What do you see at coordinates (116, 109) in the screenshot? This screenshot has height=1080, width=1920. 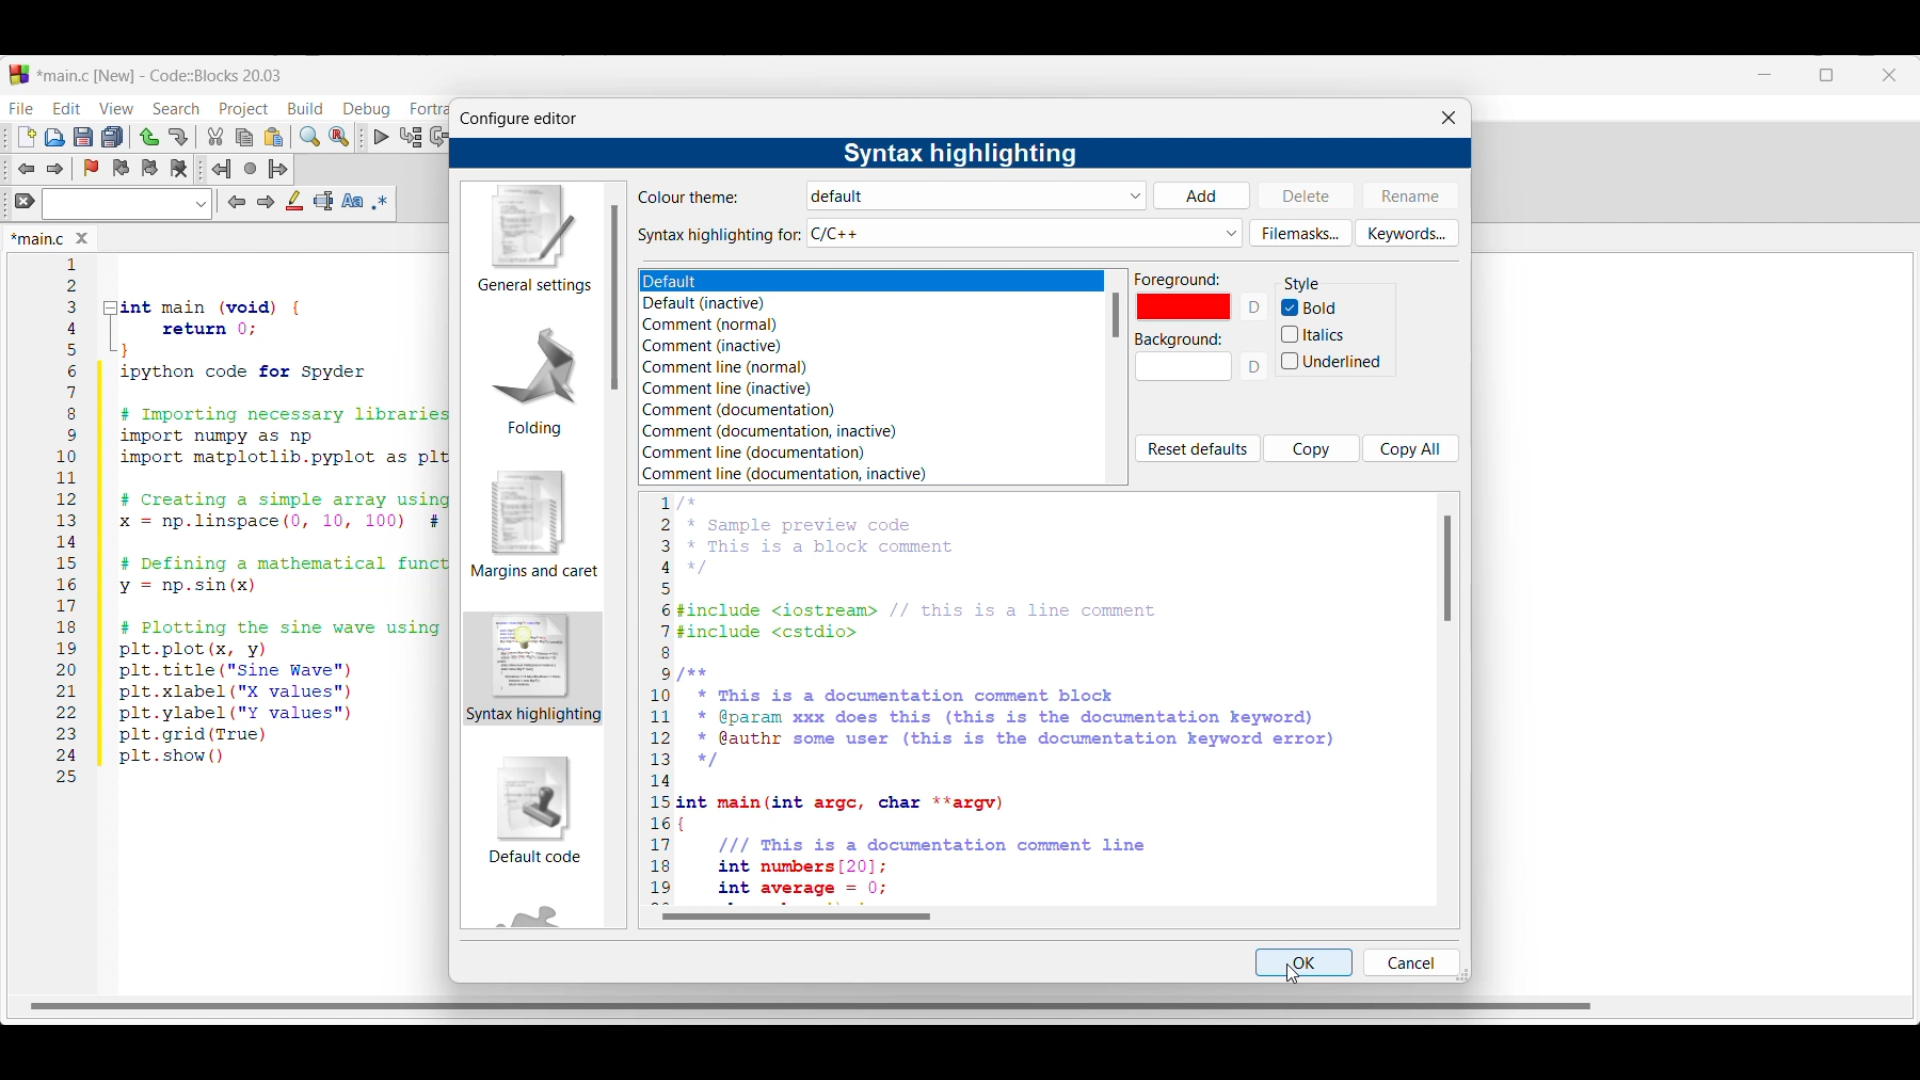 I see `View menu` at bounding box center [116, 109].